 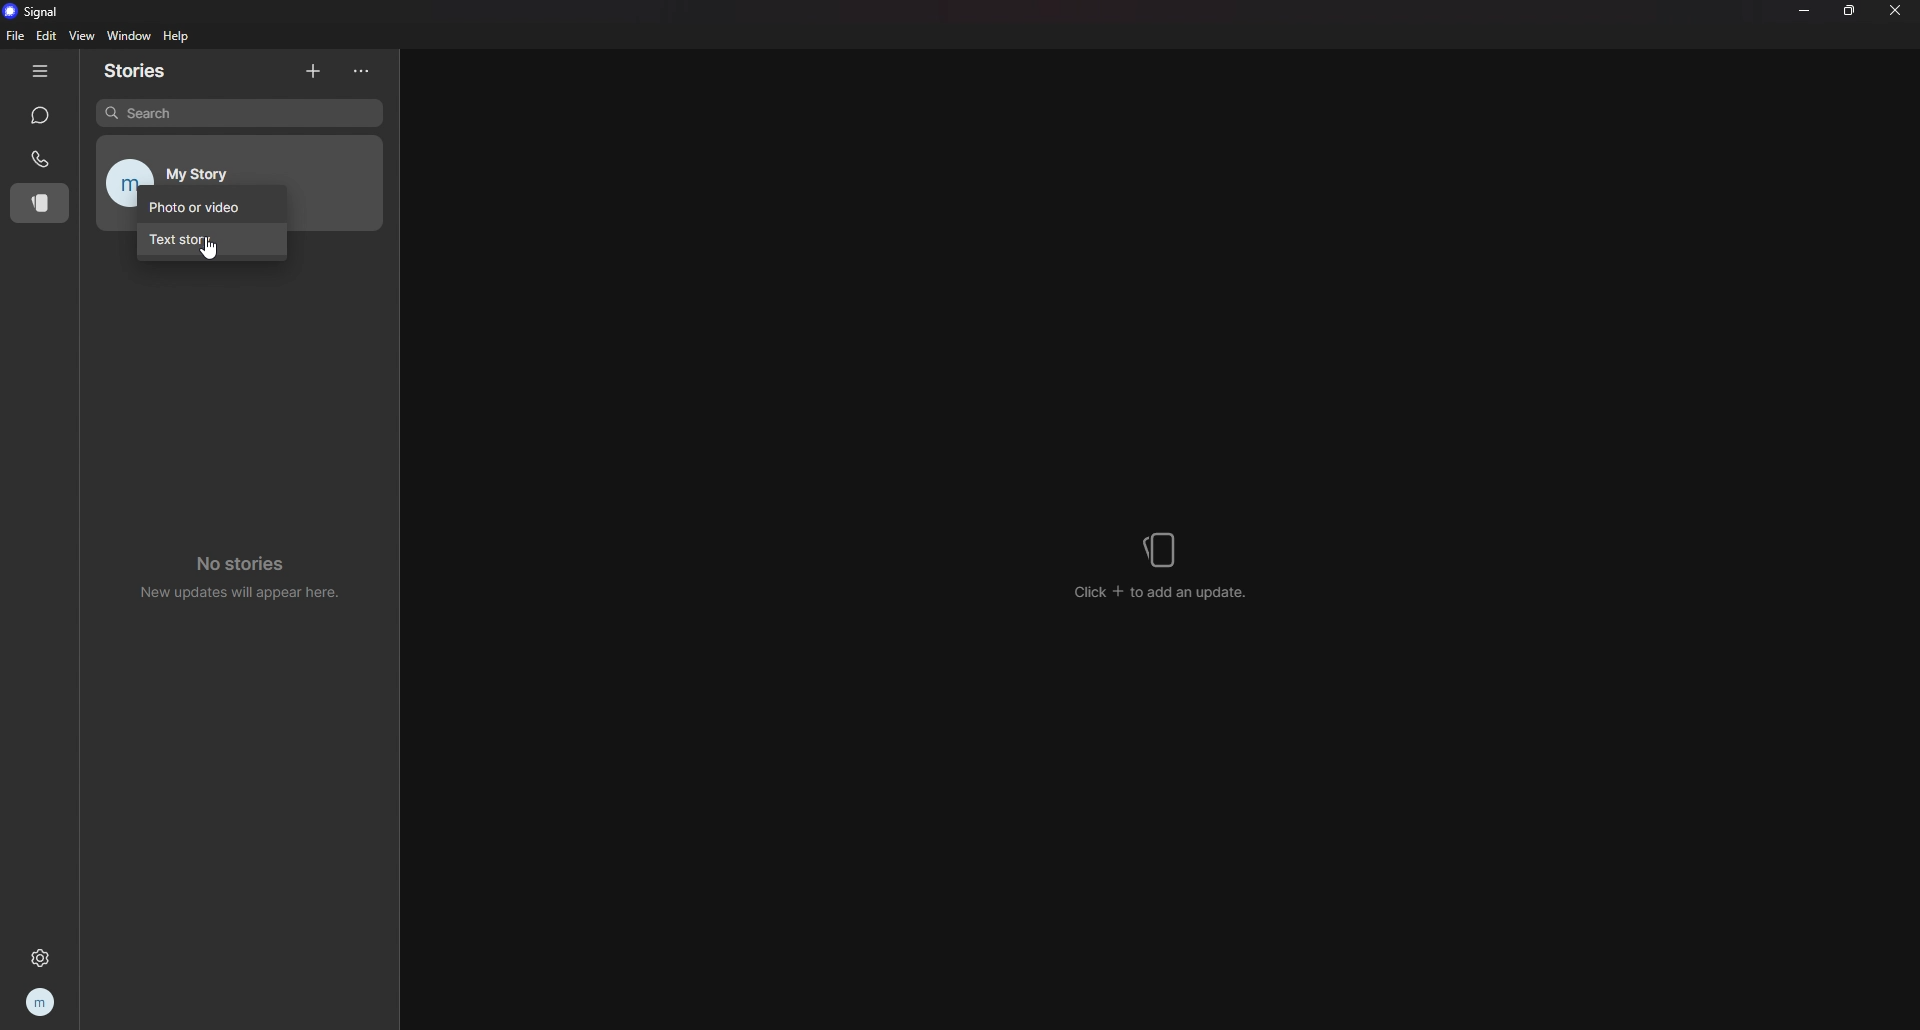 I want to click on options, so click(x=363, y=72).